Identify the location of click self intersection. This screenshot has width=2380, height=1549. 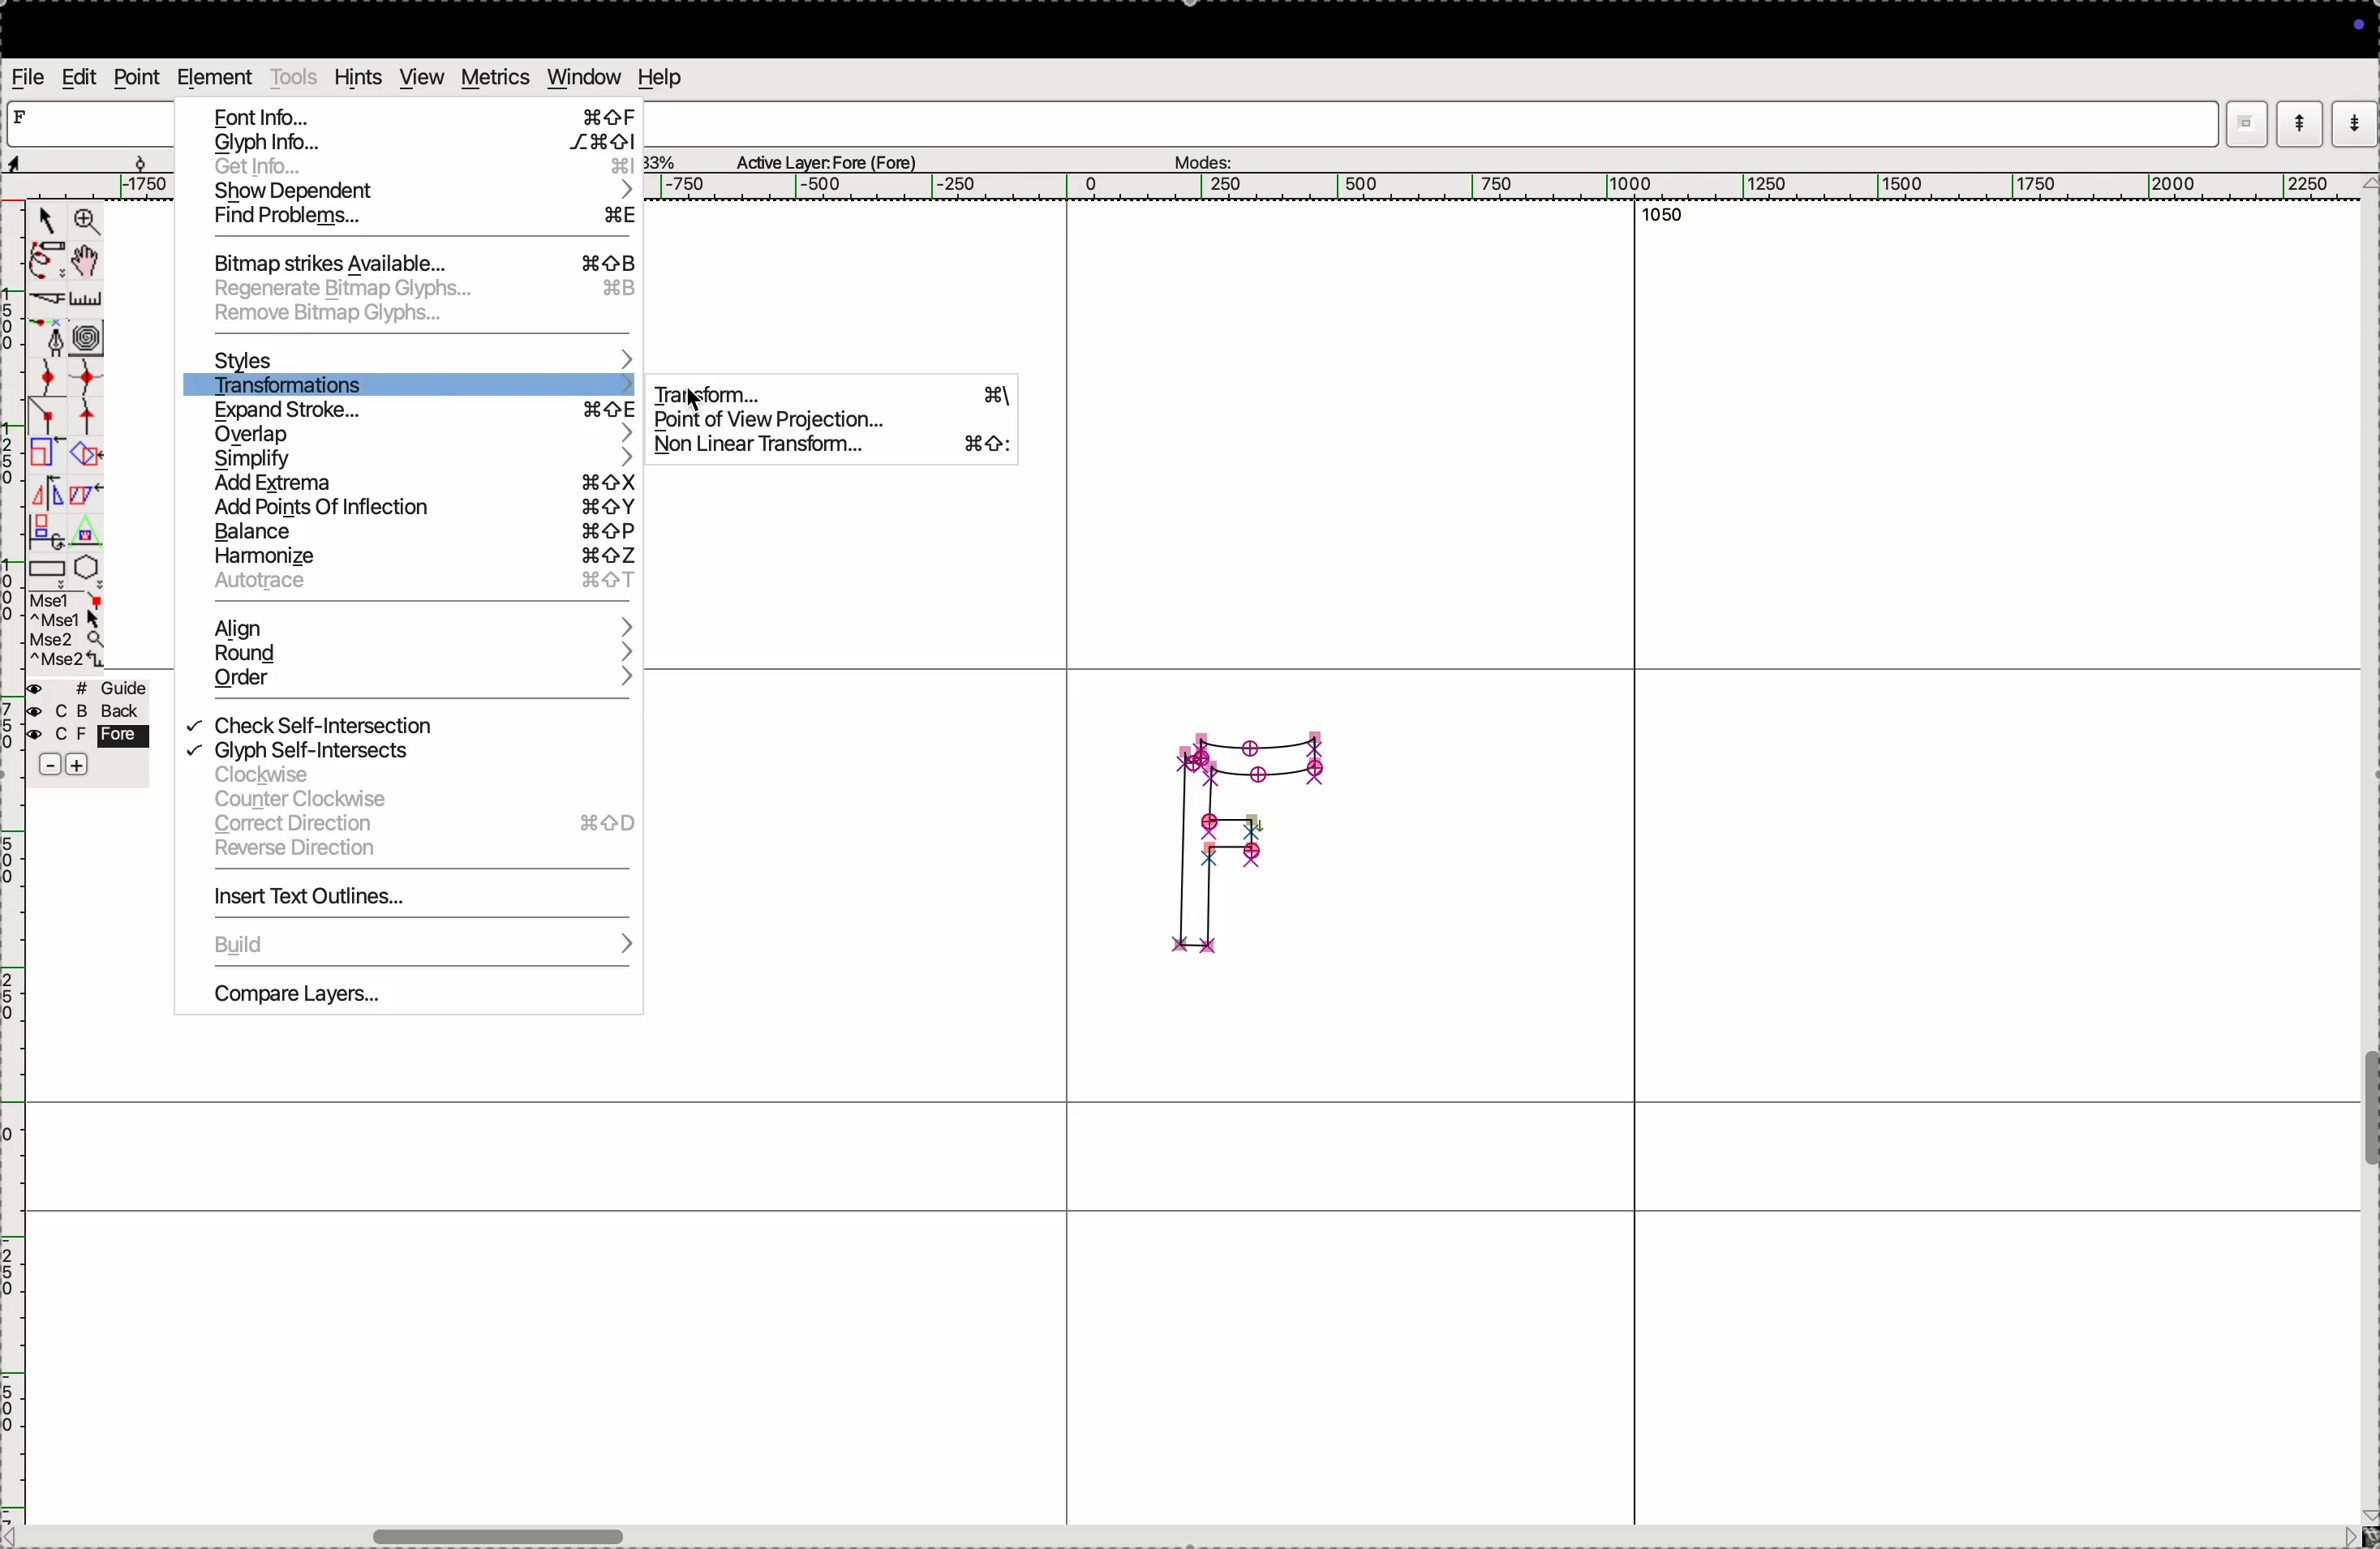
(408, 722).